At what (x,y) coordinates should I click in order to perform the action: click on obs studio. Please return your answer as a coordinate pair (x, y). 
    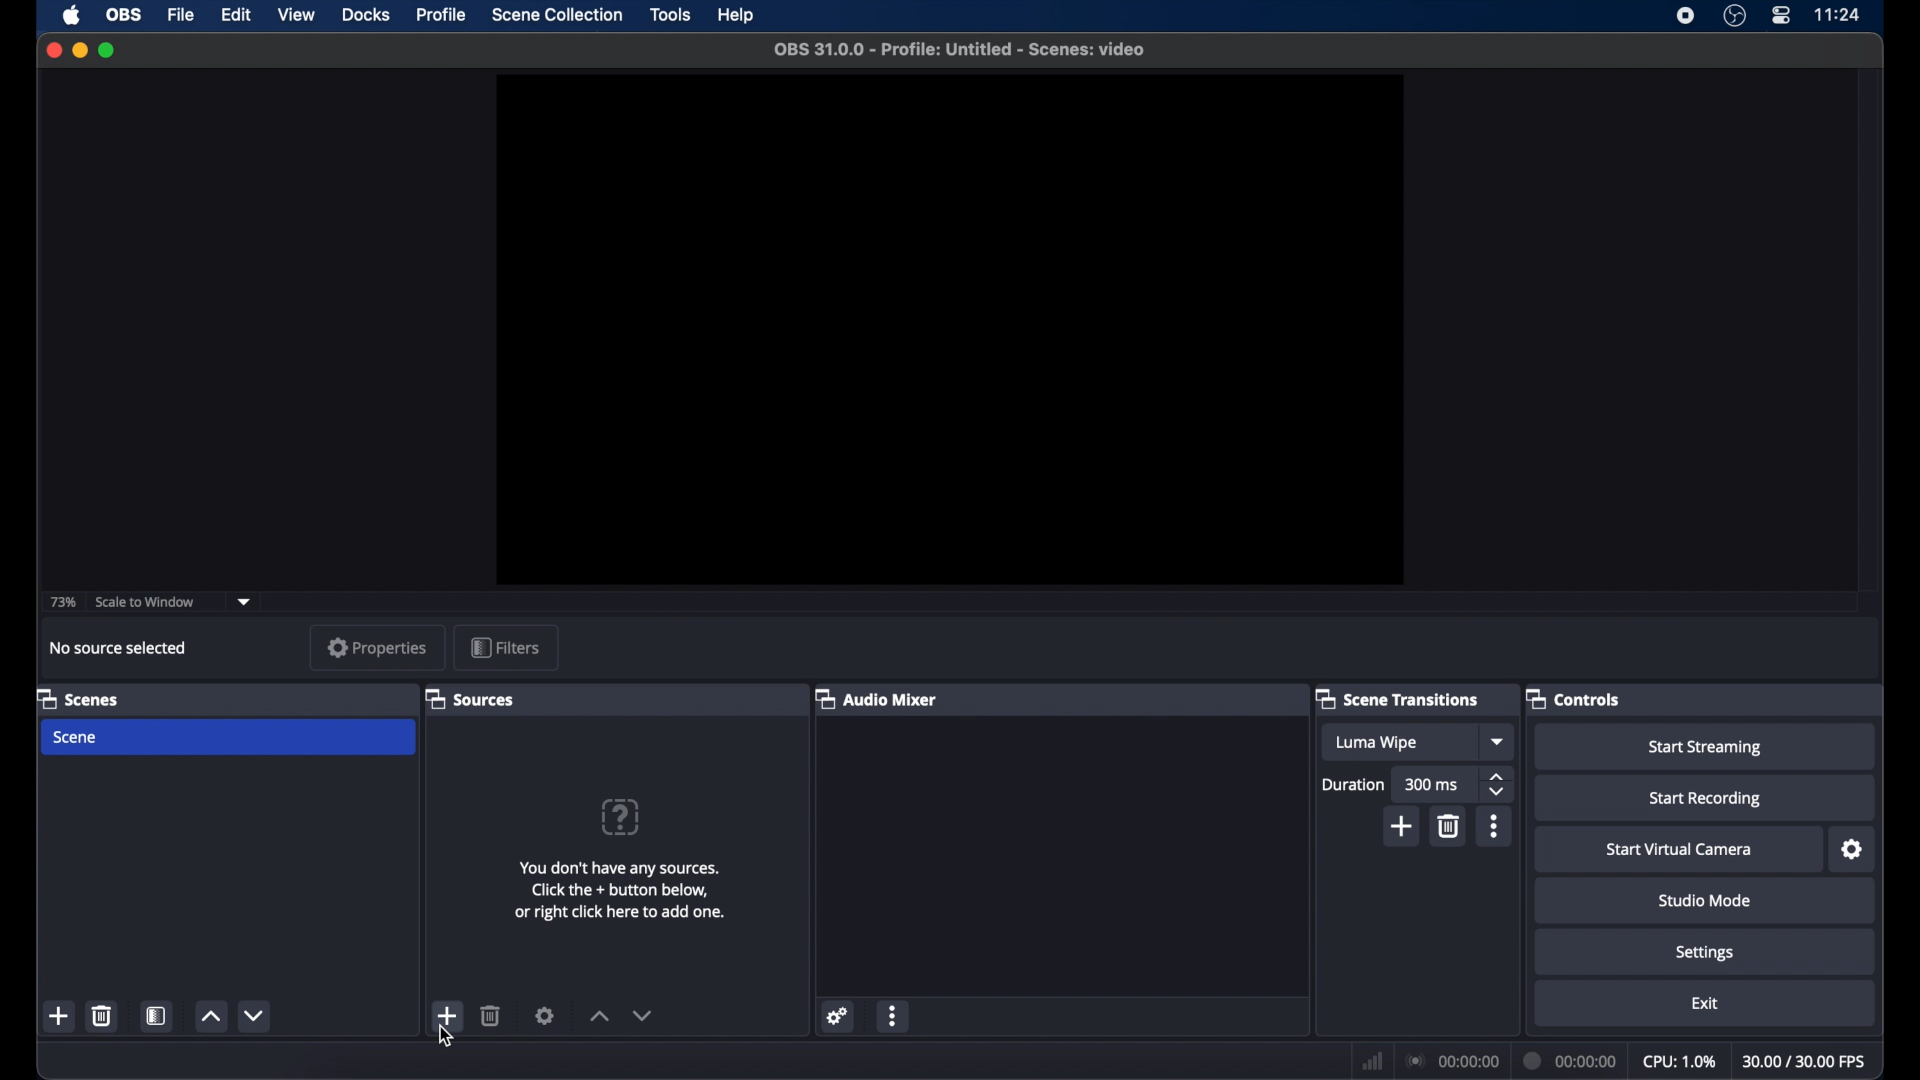
    Looking at the image, I should click on (1733, 16).